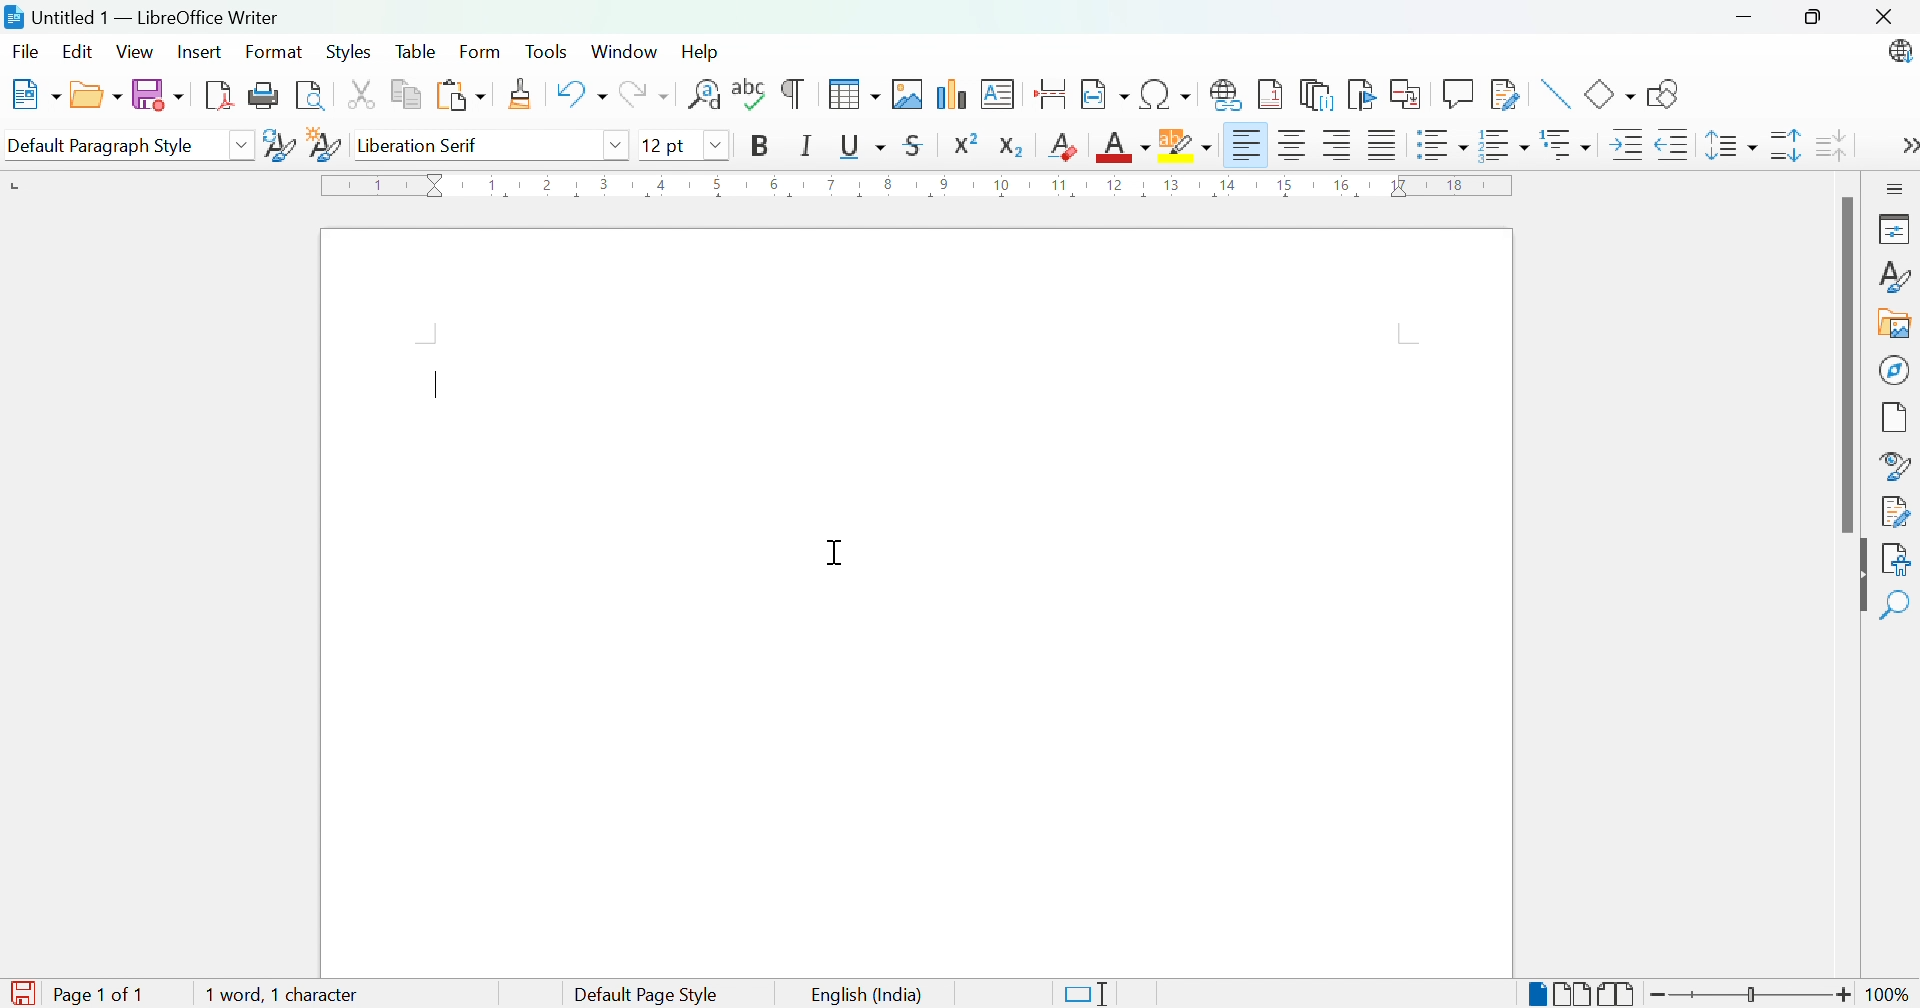 This screenshot has width=1920, height=1008. Describe the element at coordinates (420, 146) in the screenshot. I see `Liberation serif` at that location.